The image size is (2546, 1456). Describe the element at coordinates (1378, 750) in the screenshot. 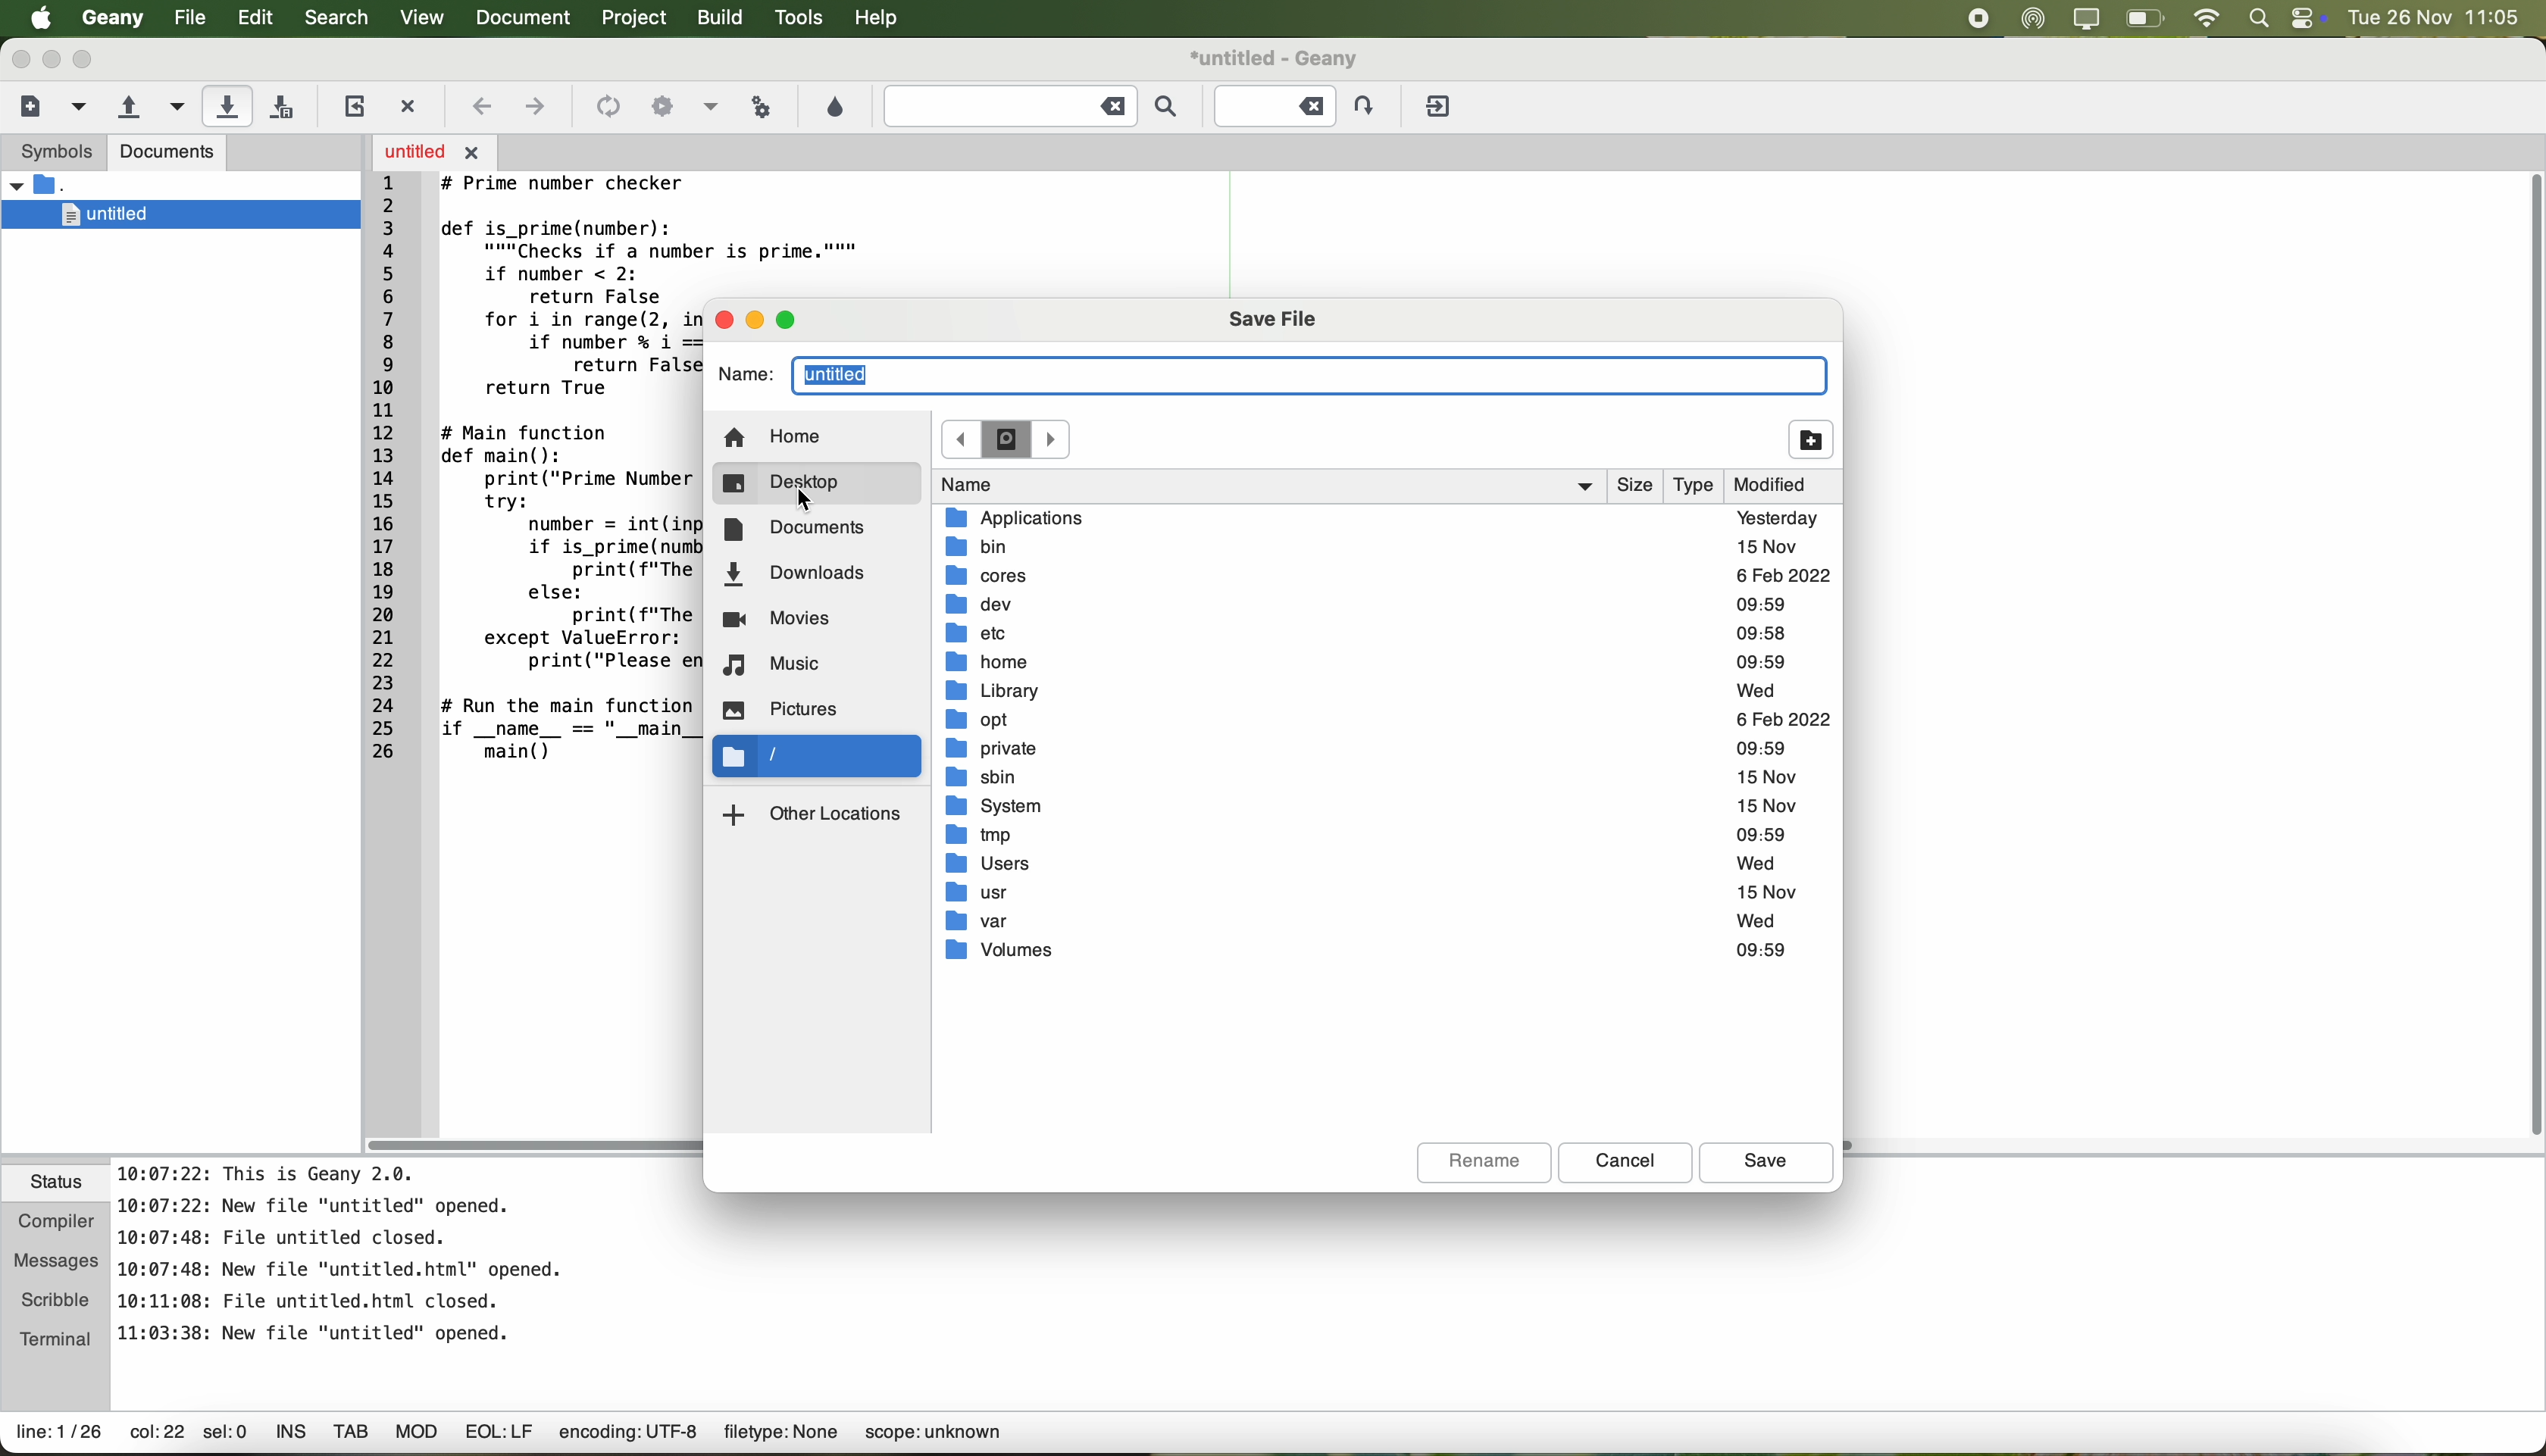

I see `private` at that location.